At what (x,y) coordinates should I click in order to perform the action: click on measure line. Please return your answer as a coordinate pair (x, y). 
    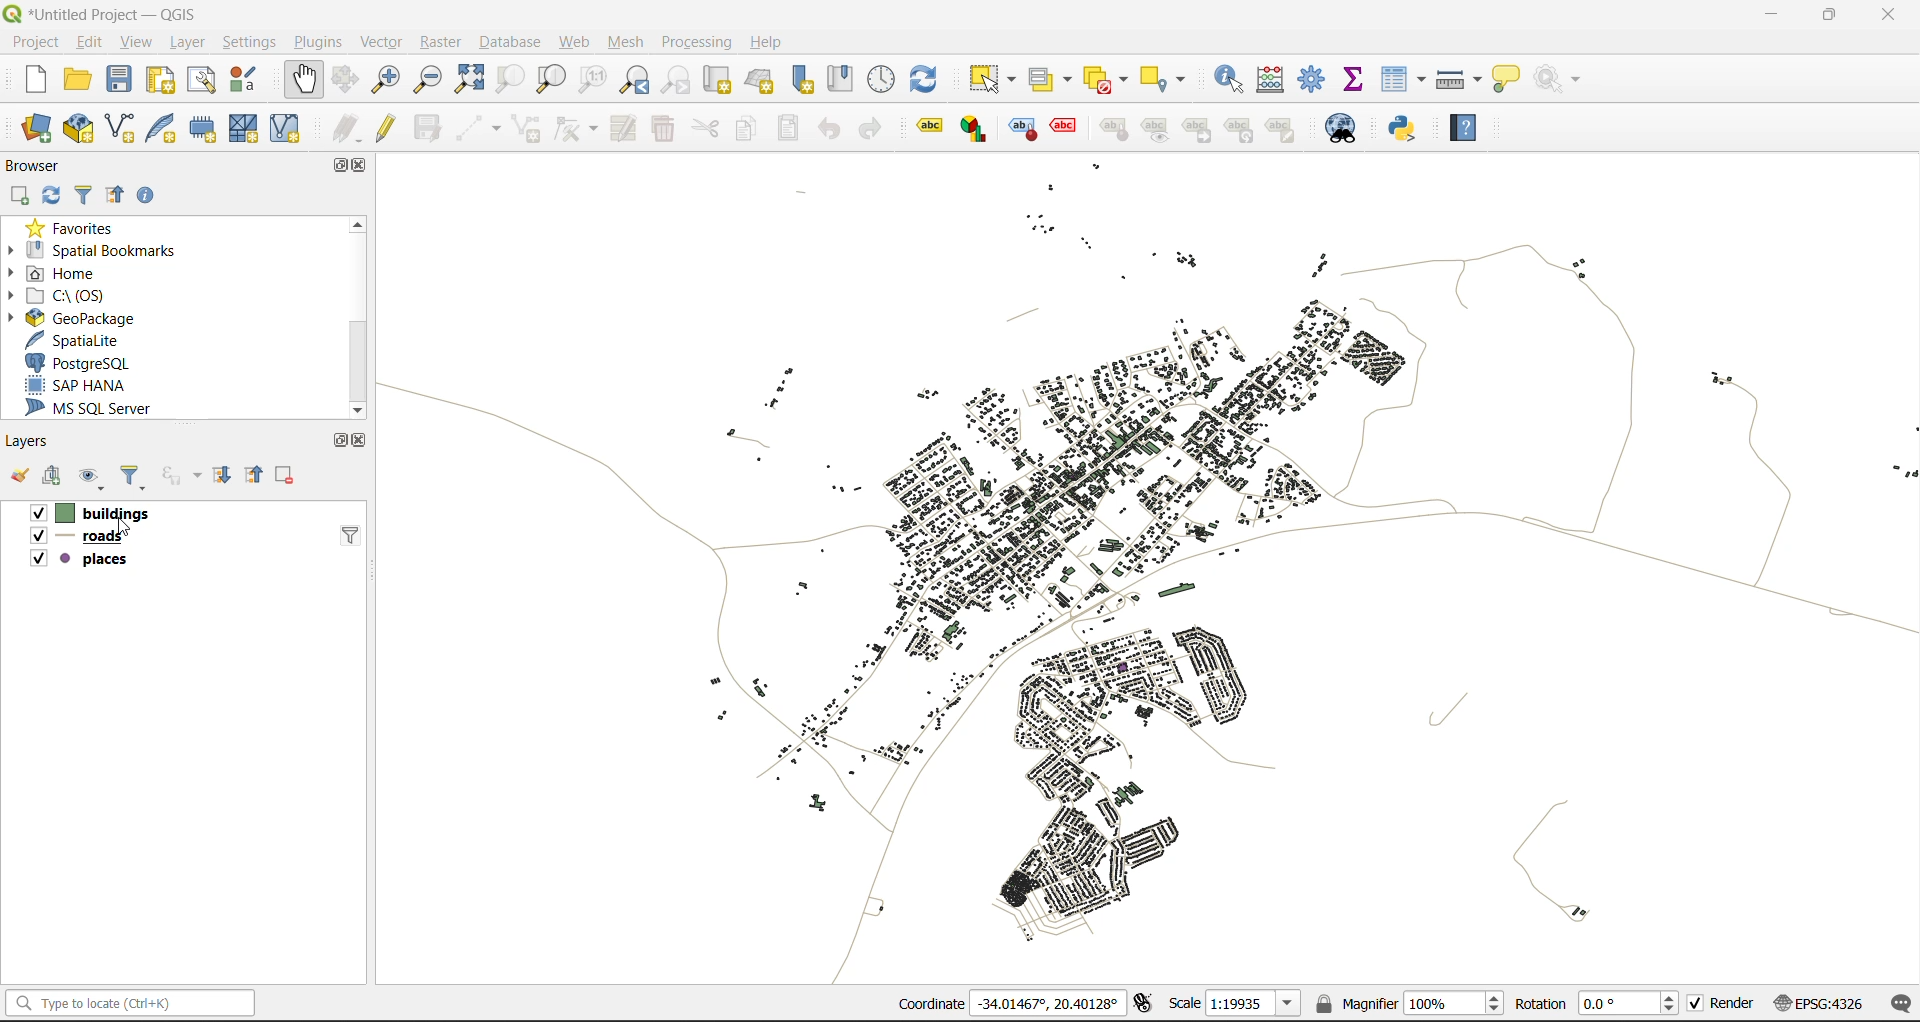
    Looking at the image, I should click on (1458, 82).